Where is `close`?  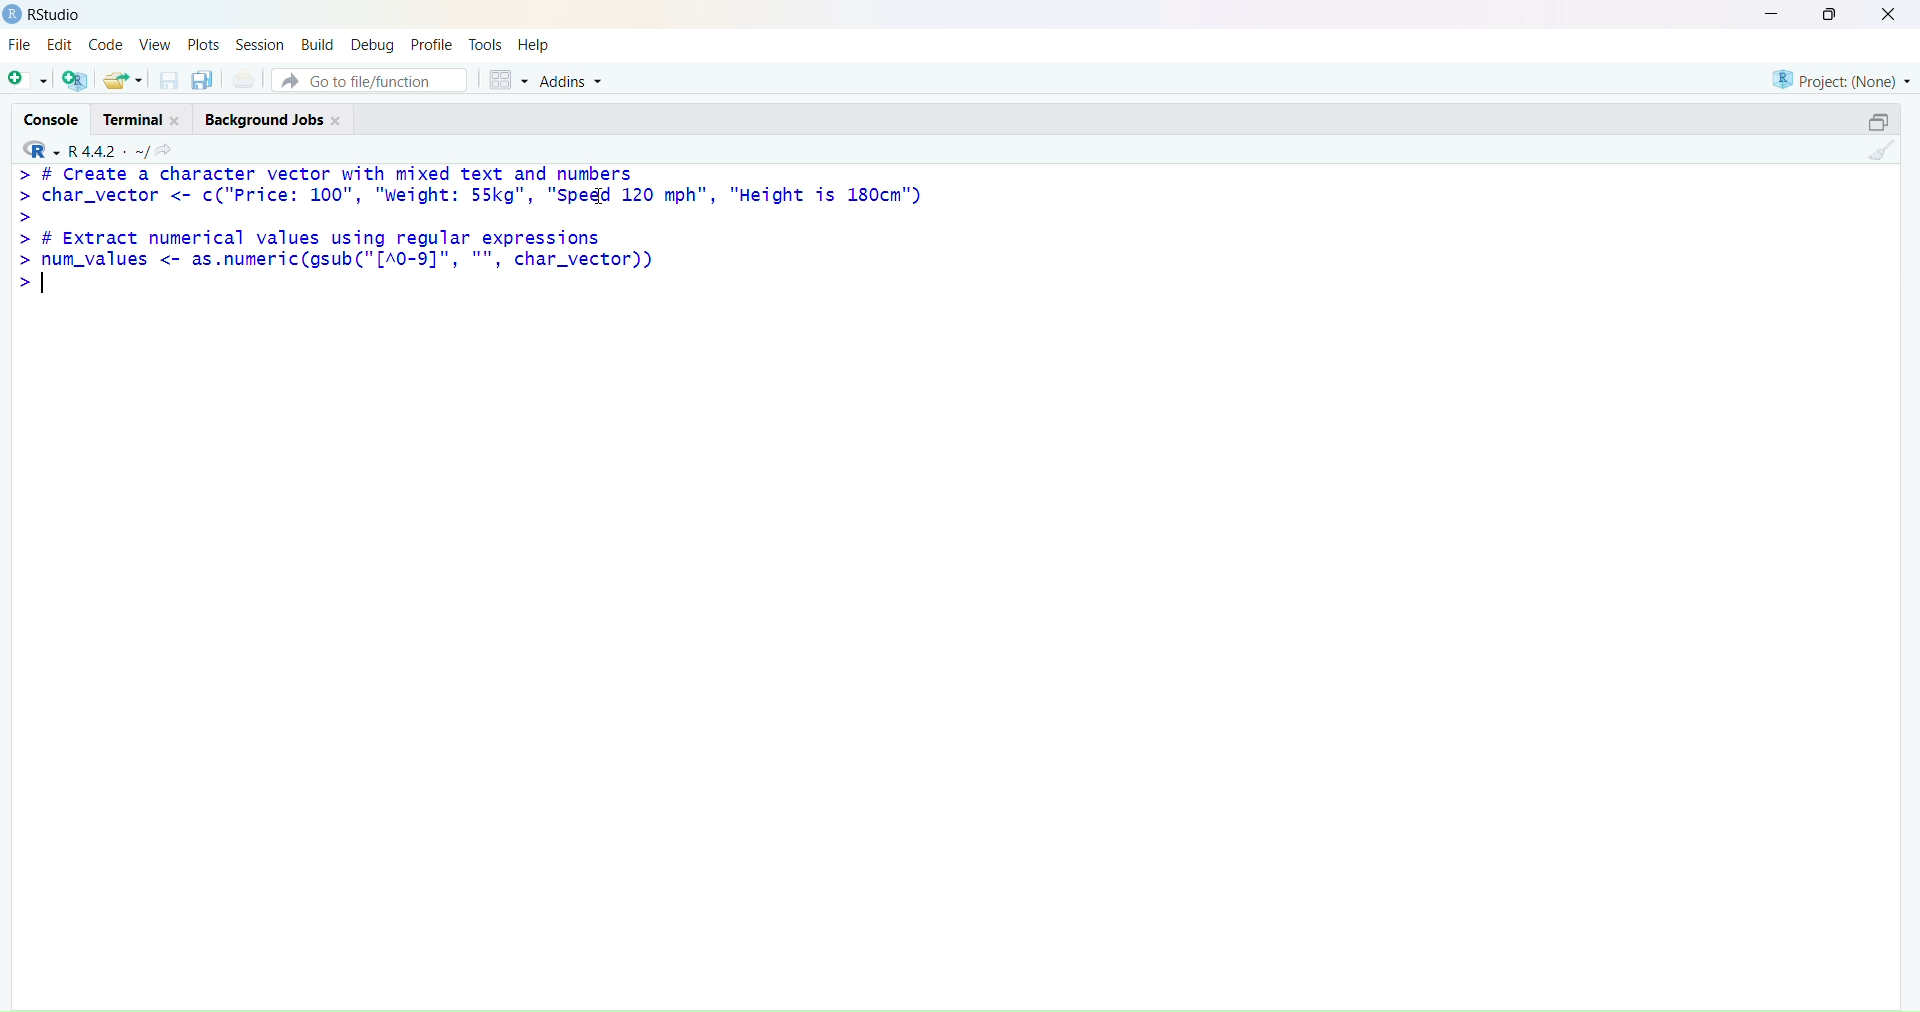
close is located at coordinates (336, 121).